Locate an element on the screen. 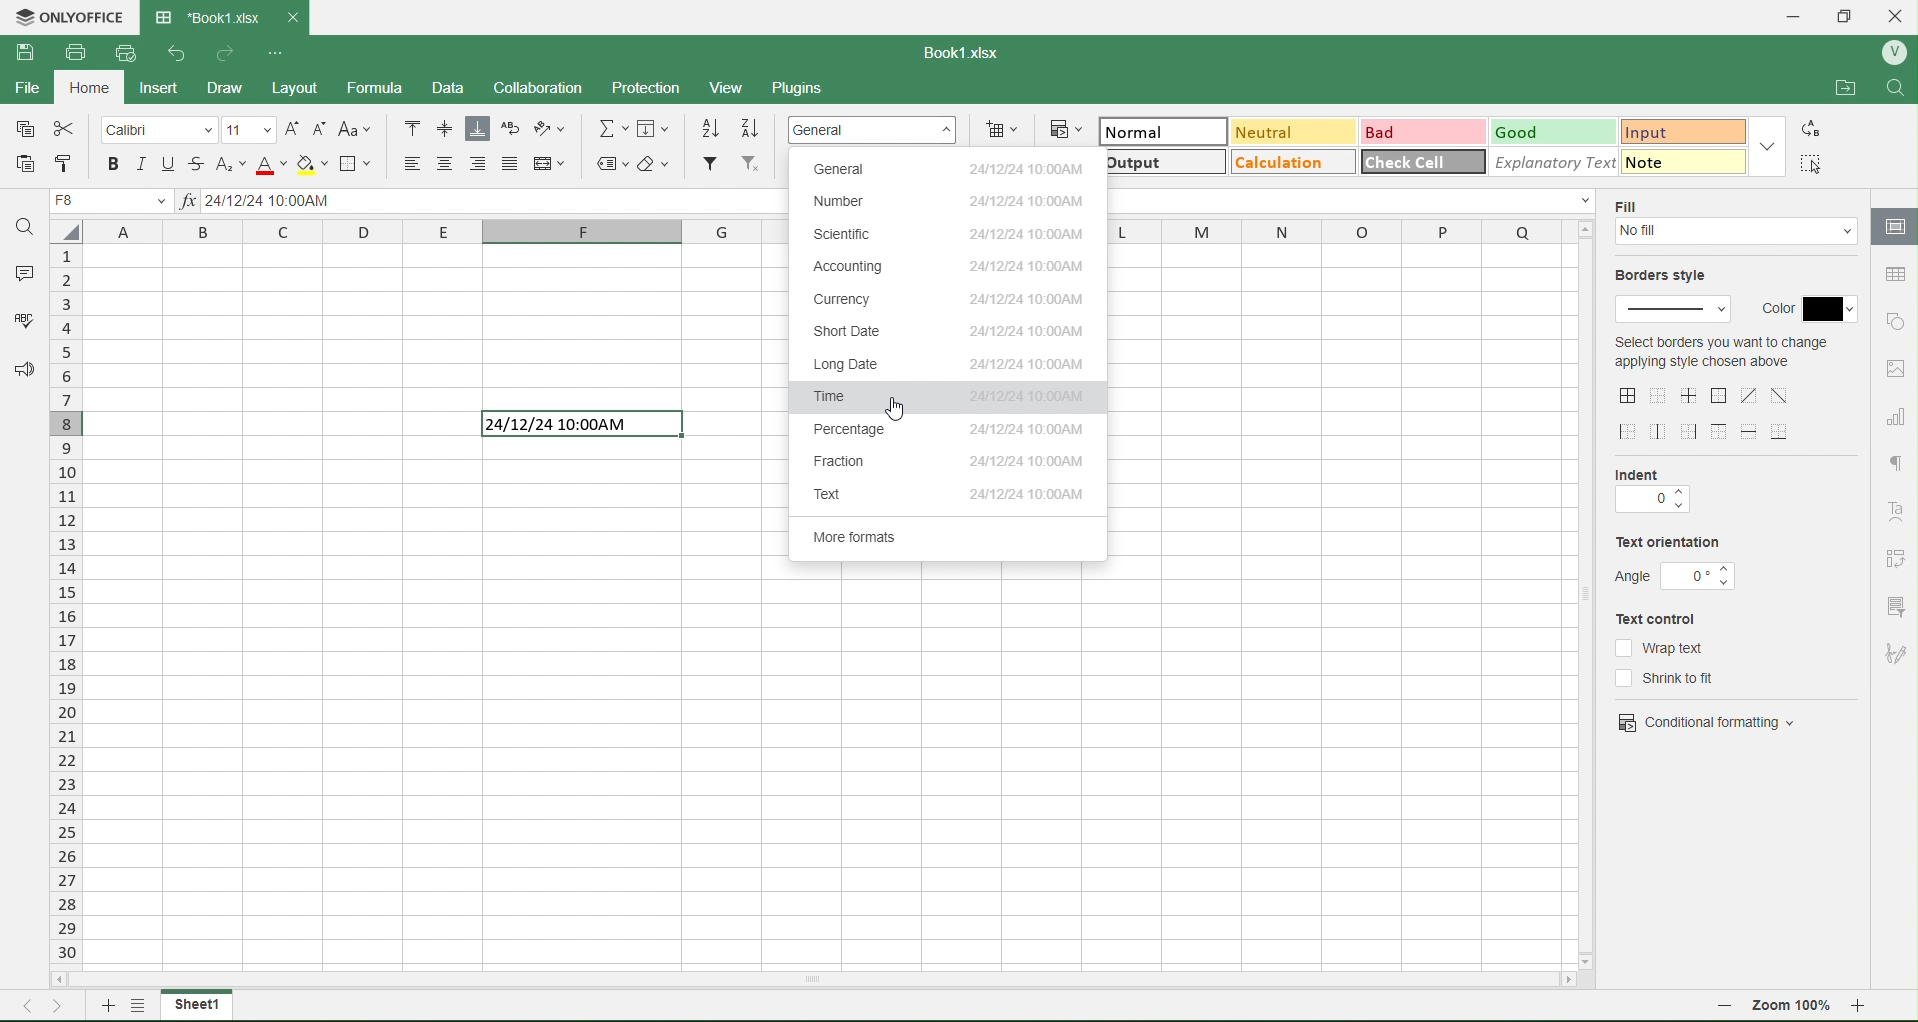  perious sheet is located at coordinates (33, 1004).